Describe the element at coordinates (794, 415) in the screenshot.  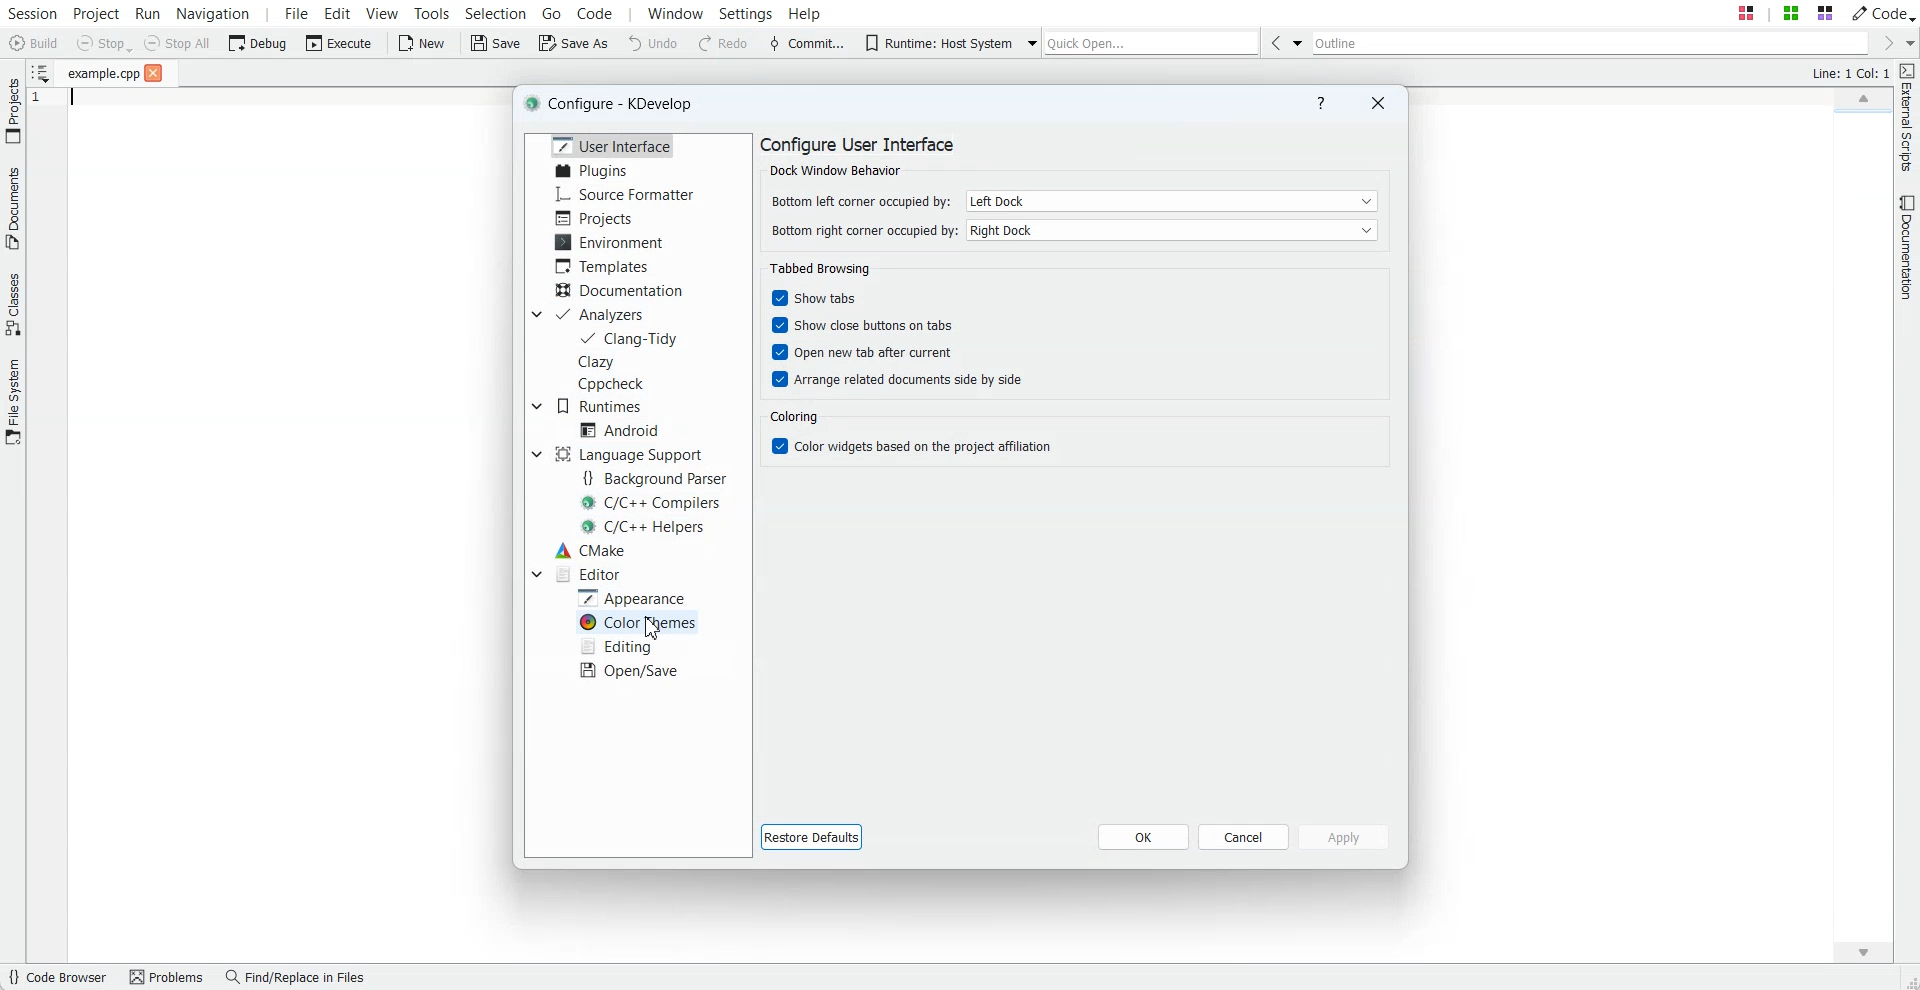
I see `Text` at that location.